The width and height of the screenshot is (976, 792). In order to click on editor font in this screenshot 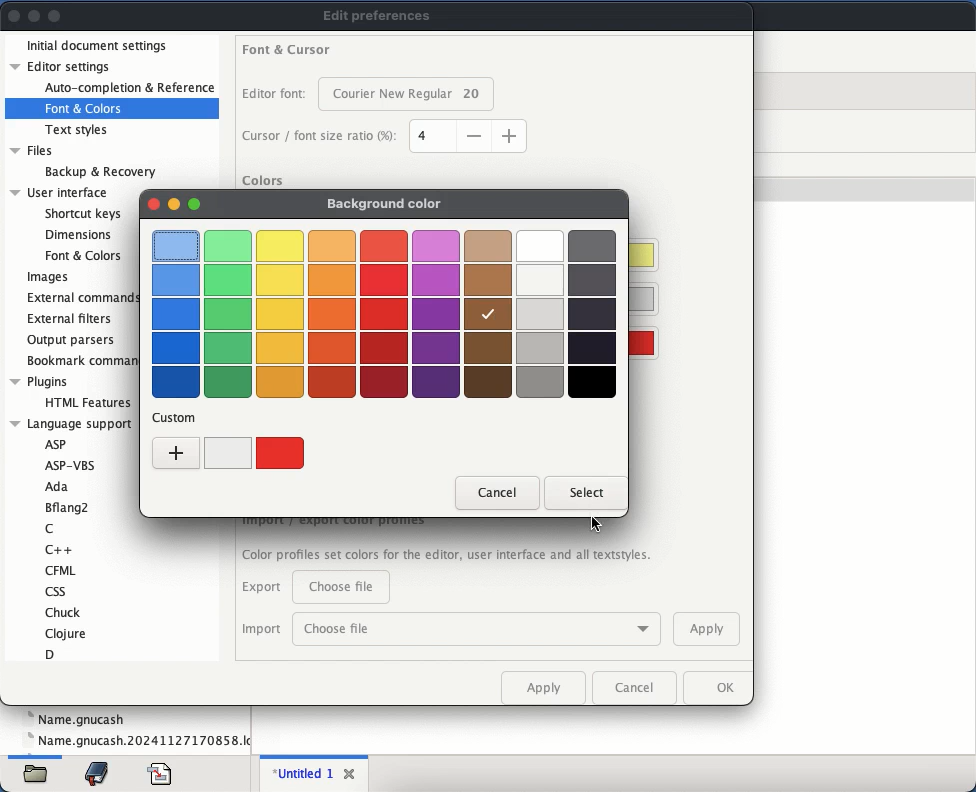, I will do `click(276, 93)`.